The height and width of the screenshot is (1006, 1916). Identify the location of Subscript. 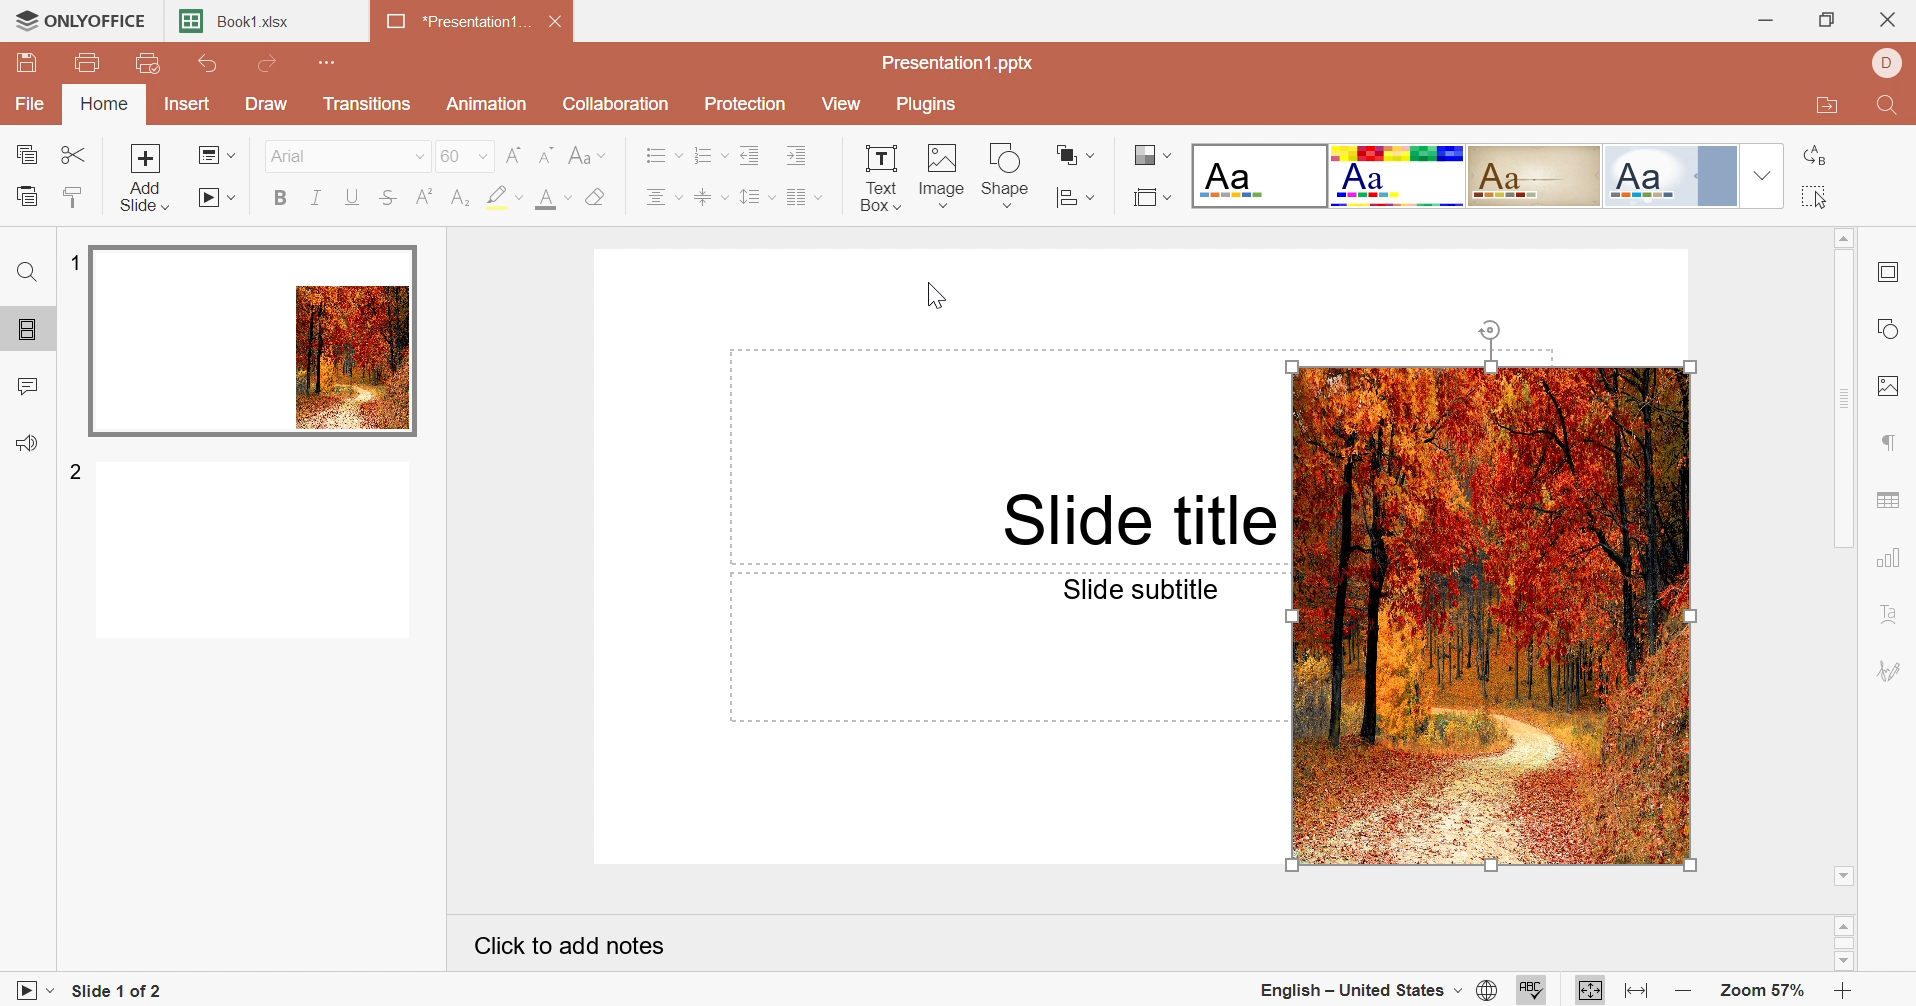
(460, 196).